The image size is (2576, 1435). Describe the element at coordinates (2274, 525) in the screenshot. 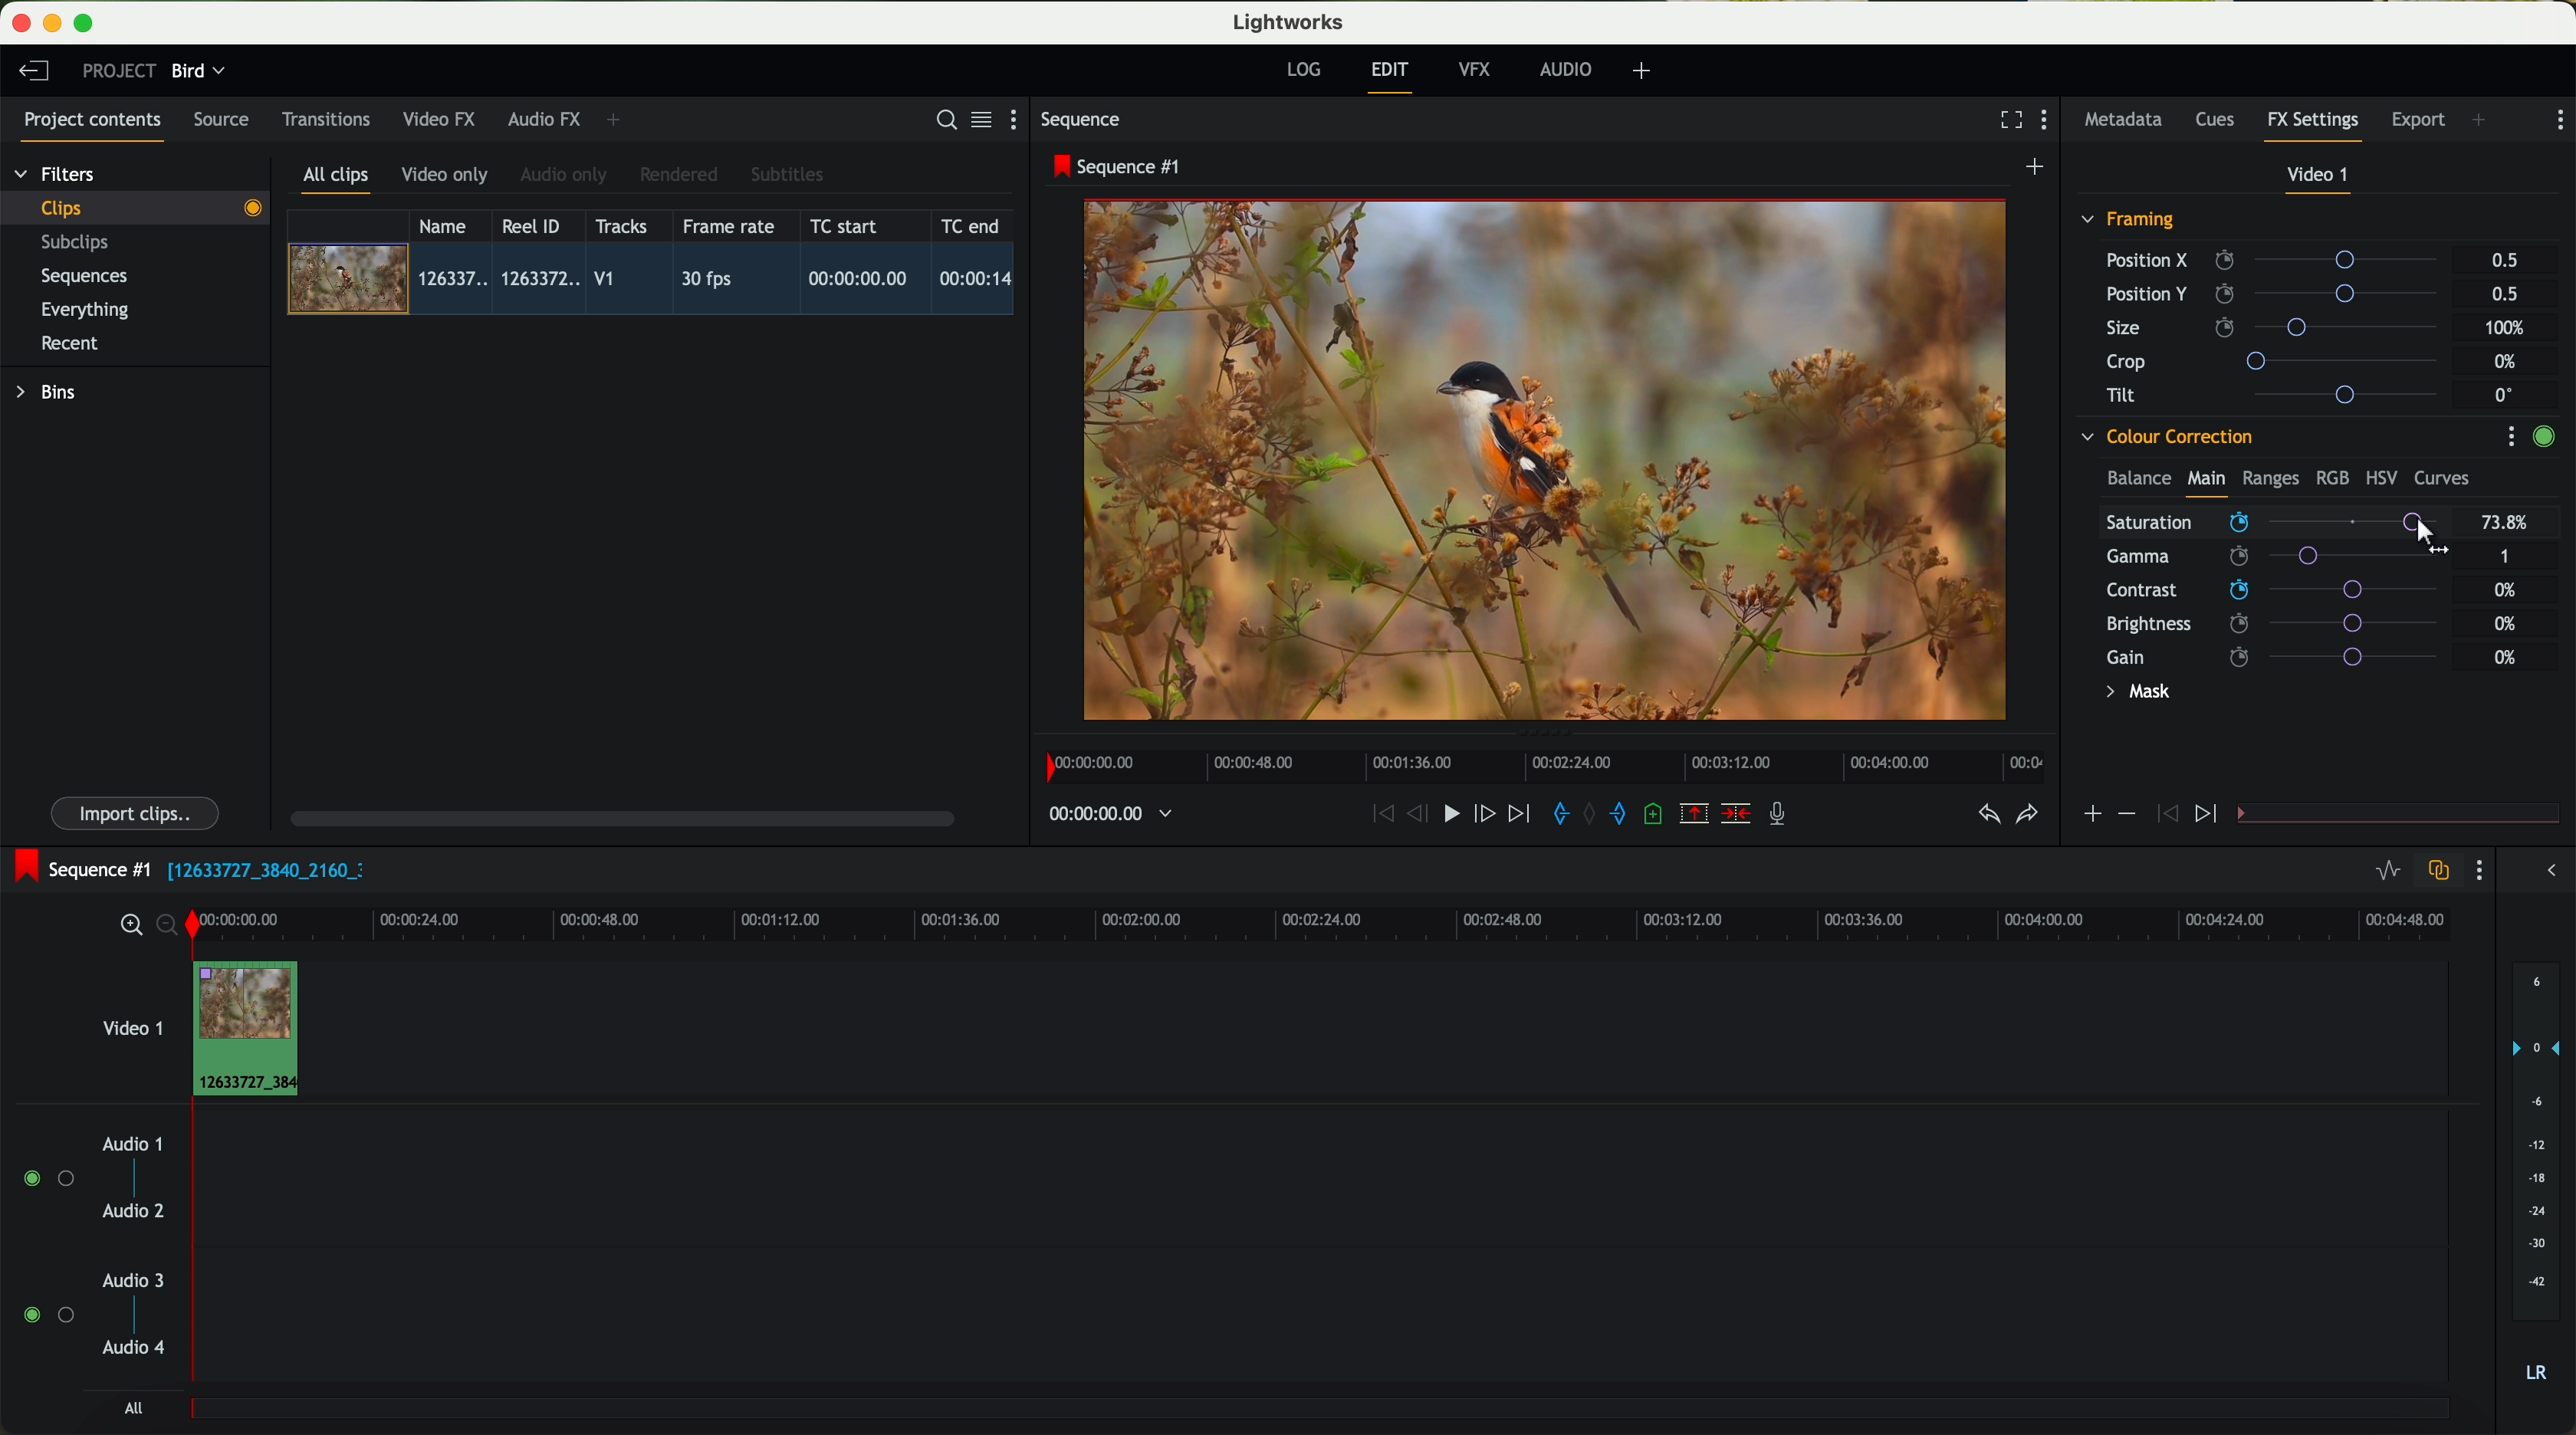

I see `mouse up (saturation)` at that location.